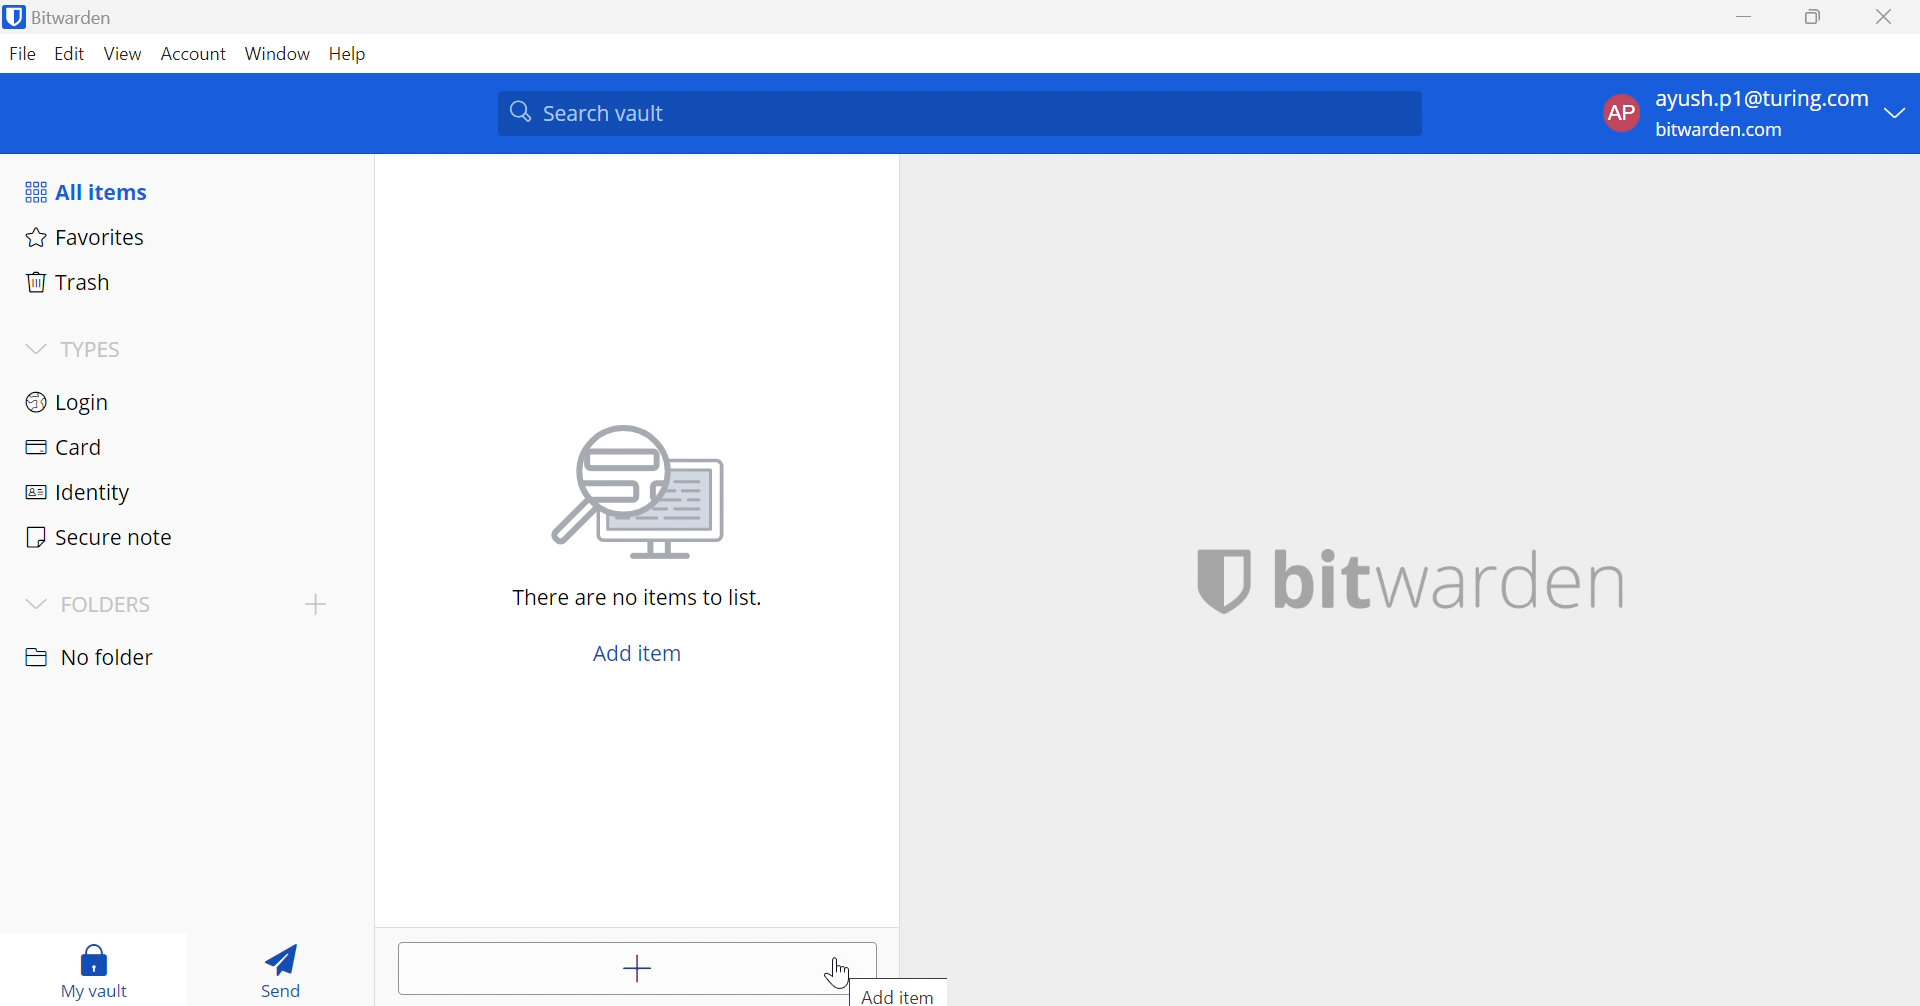  I want to click on account menu, so click(1751, 114).